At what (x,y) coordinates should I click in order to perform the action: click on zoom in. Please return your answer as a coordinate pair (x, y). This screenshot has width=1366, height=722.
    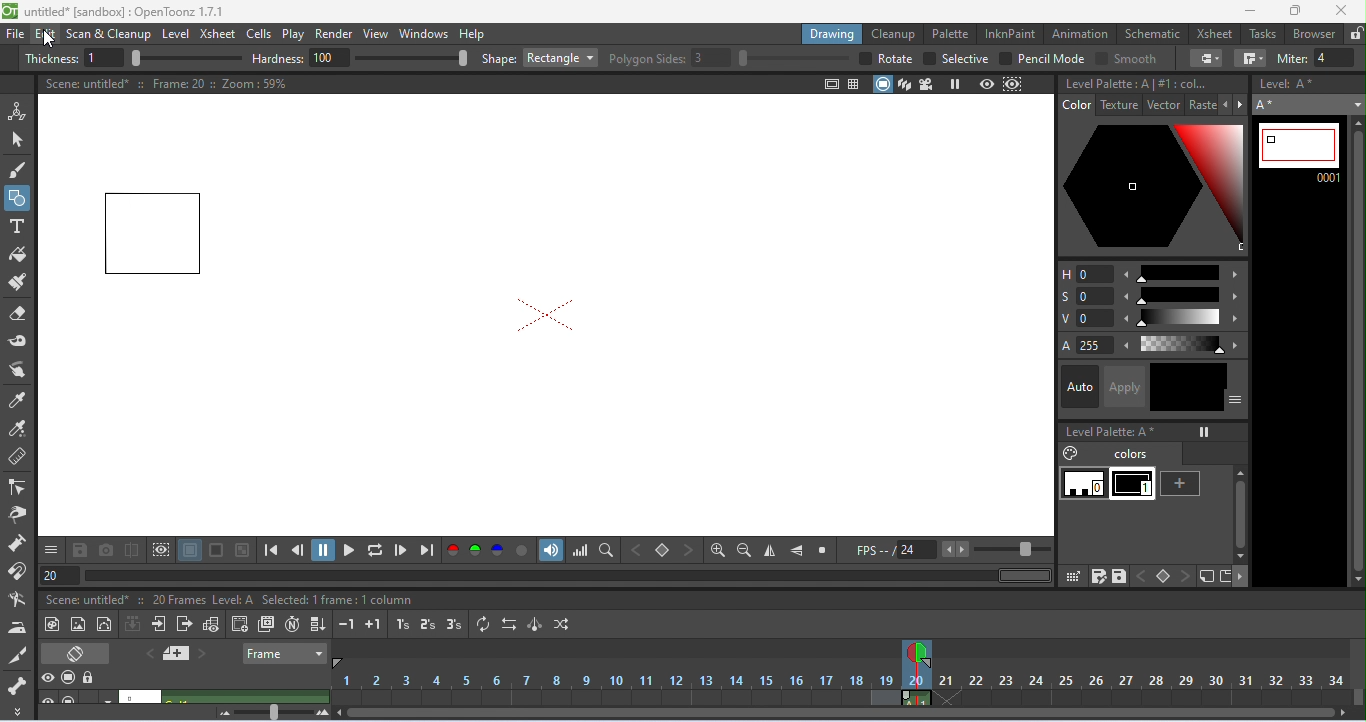
    Looking at the image, I should click on (718, 551).